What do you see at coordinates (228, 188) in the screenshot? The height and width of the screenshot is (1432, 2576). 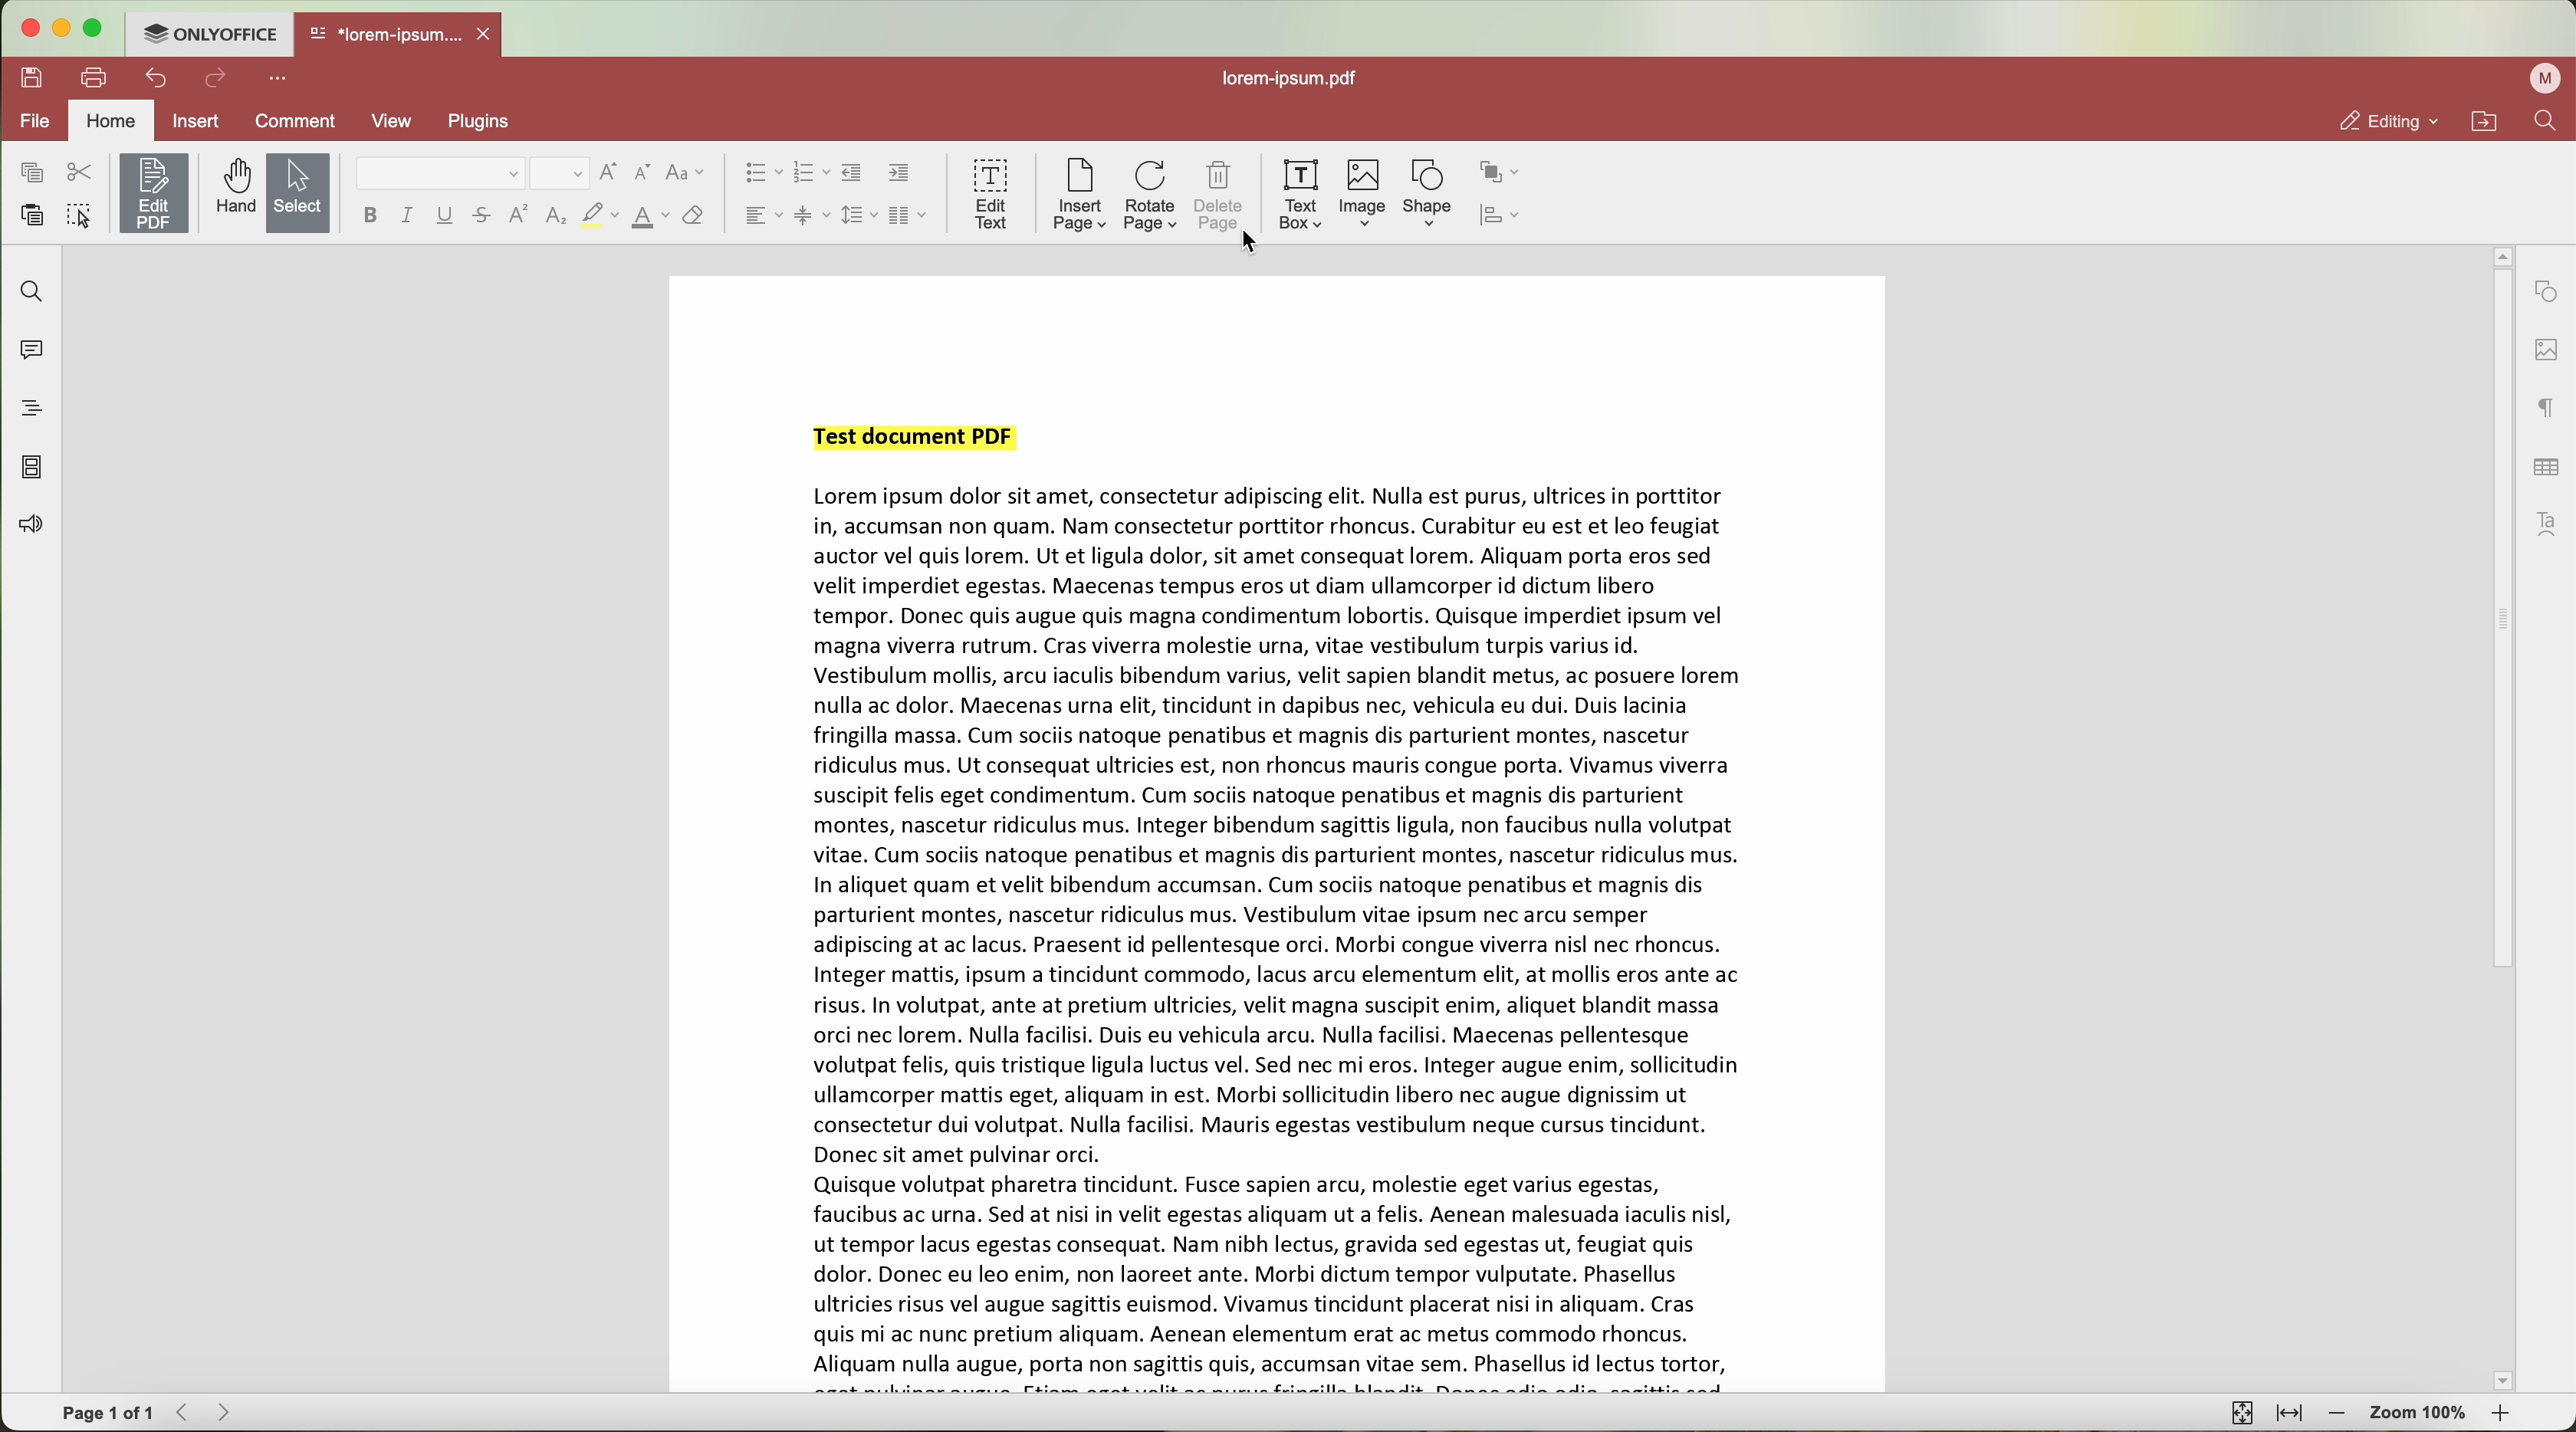 I see `hand` at bounding box center [228, 188].